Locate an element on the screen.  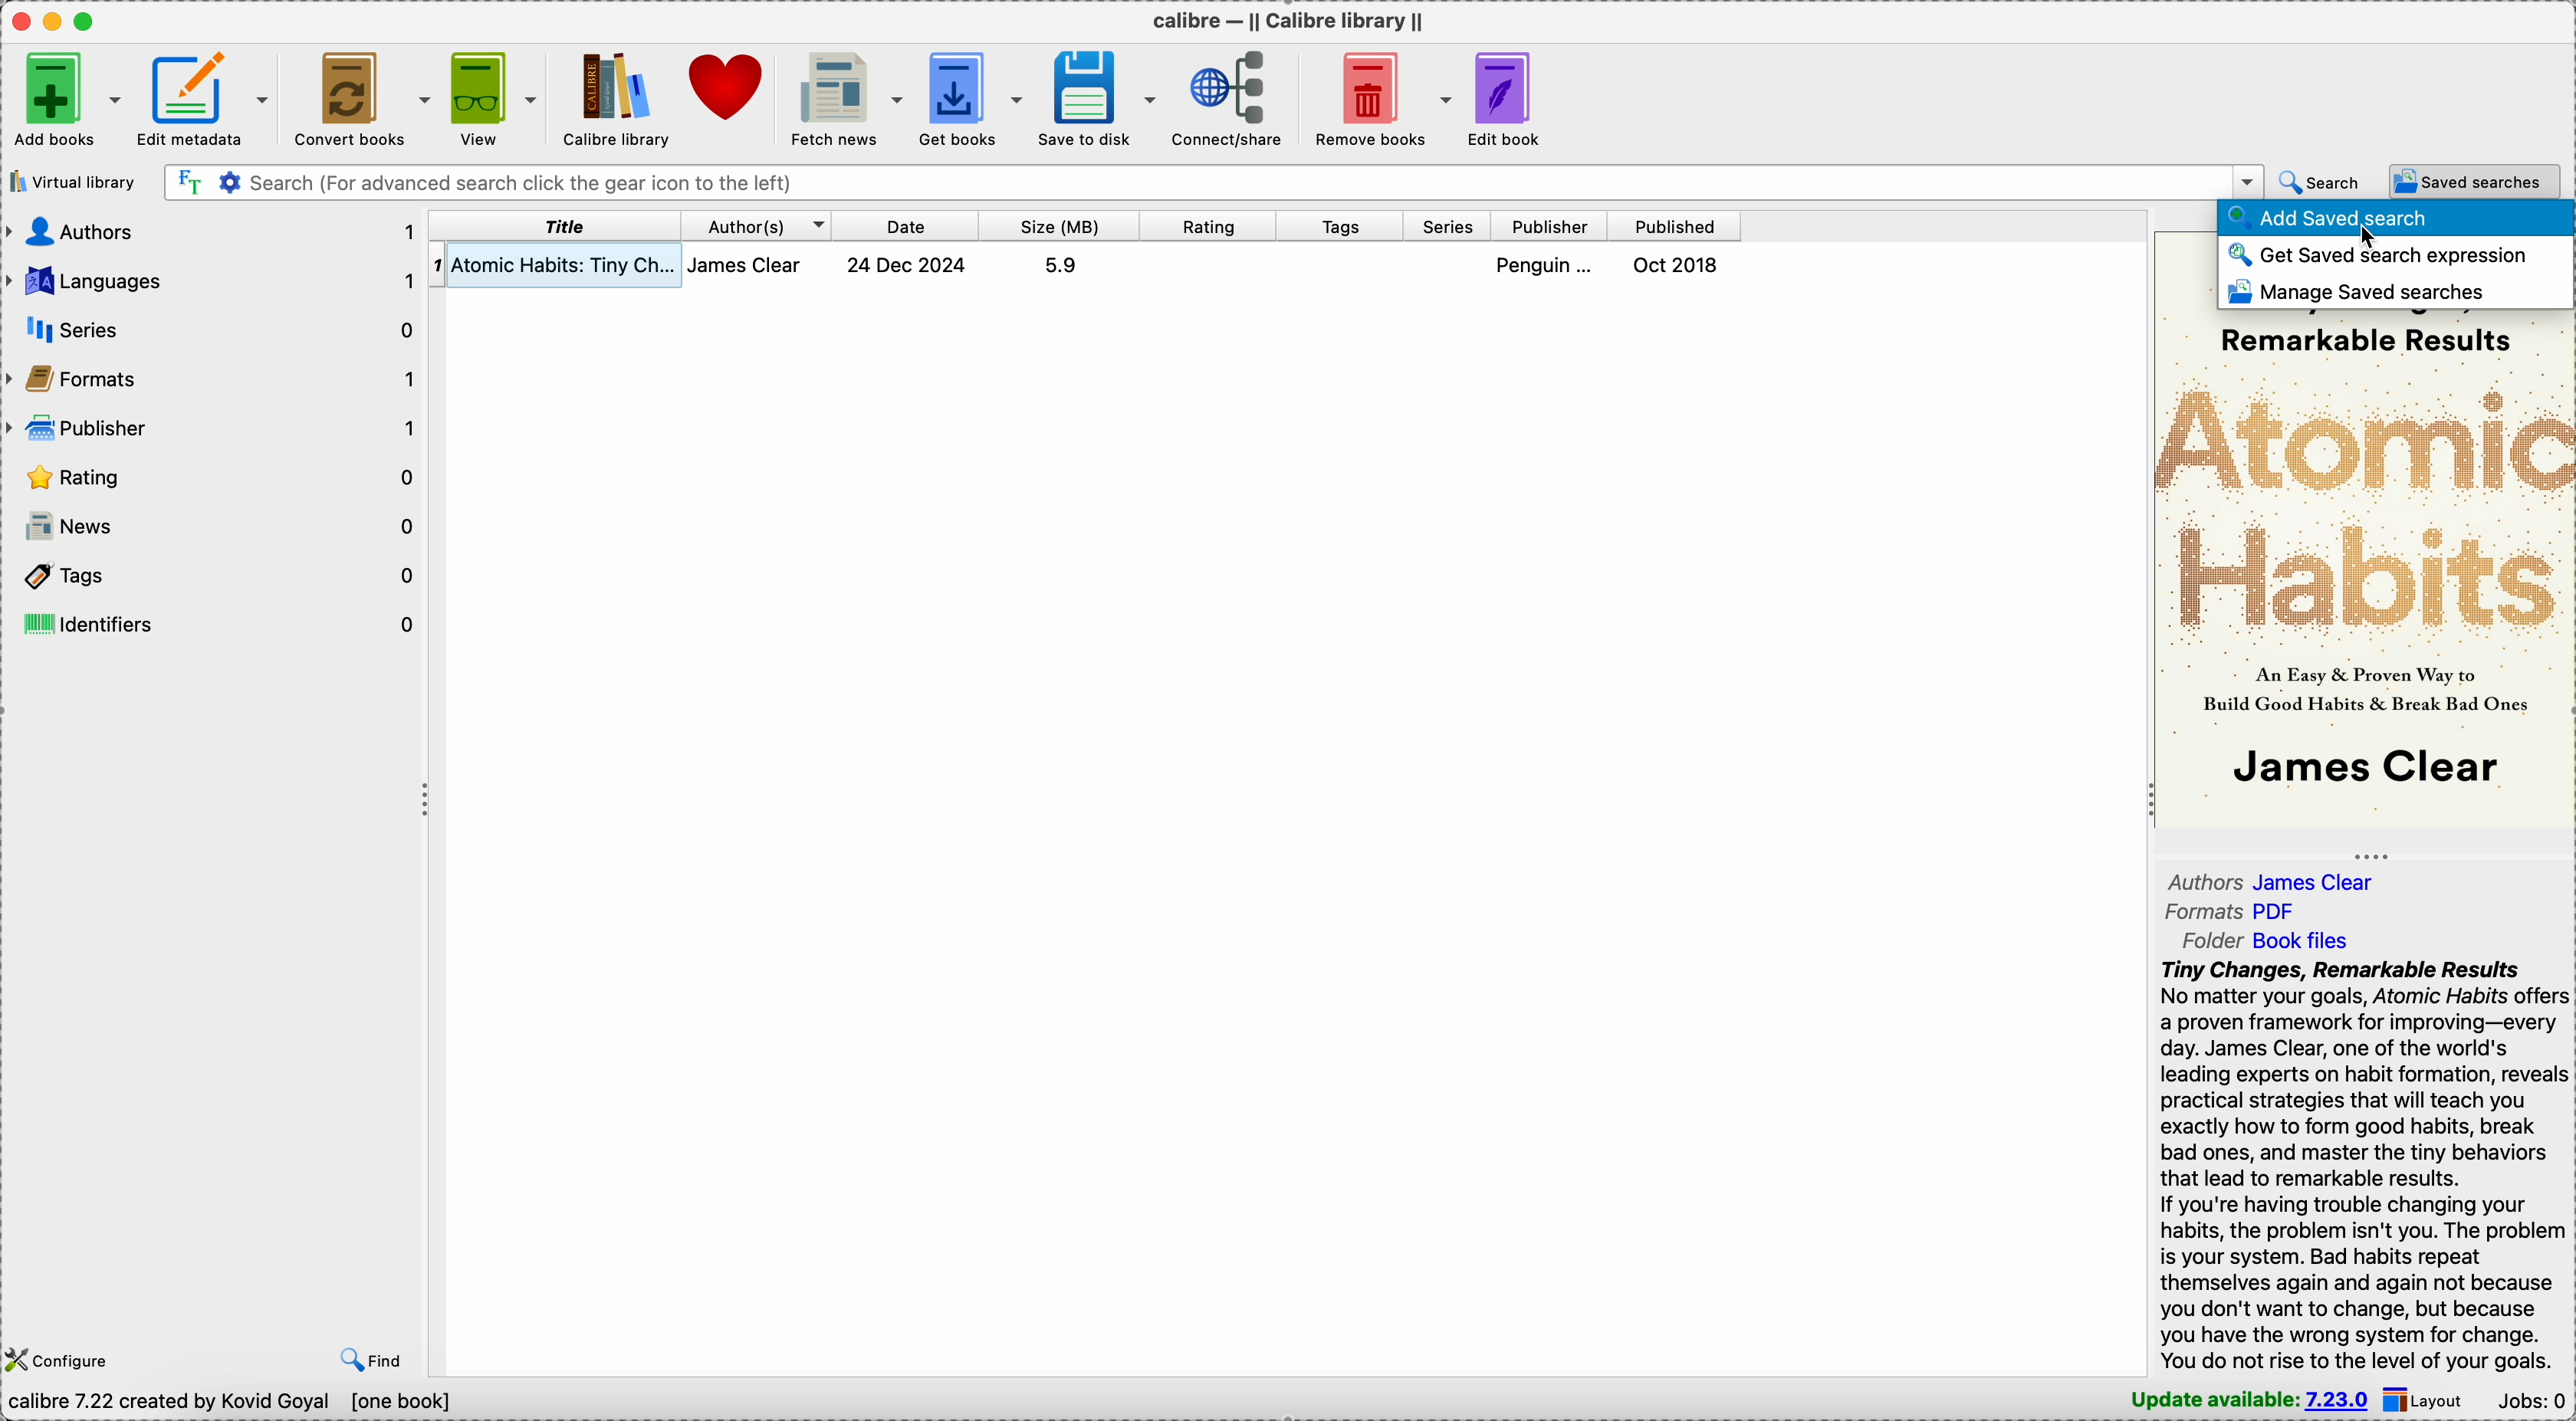
remove books is located at coordinates (1385, 96).